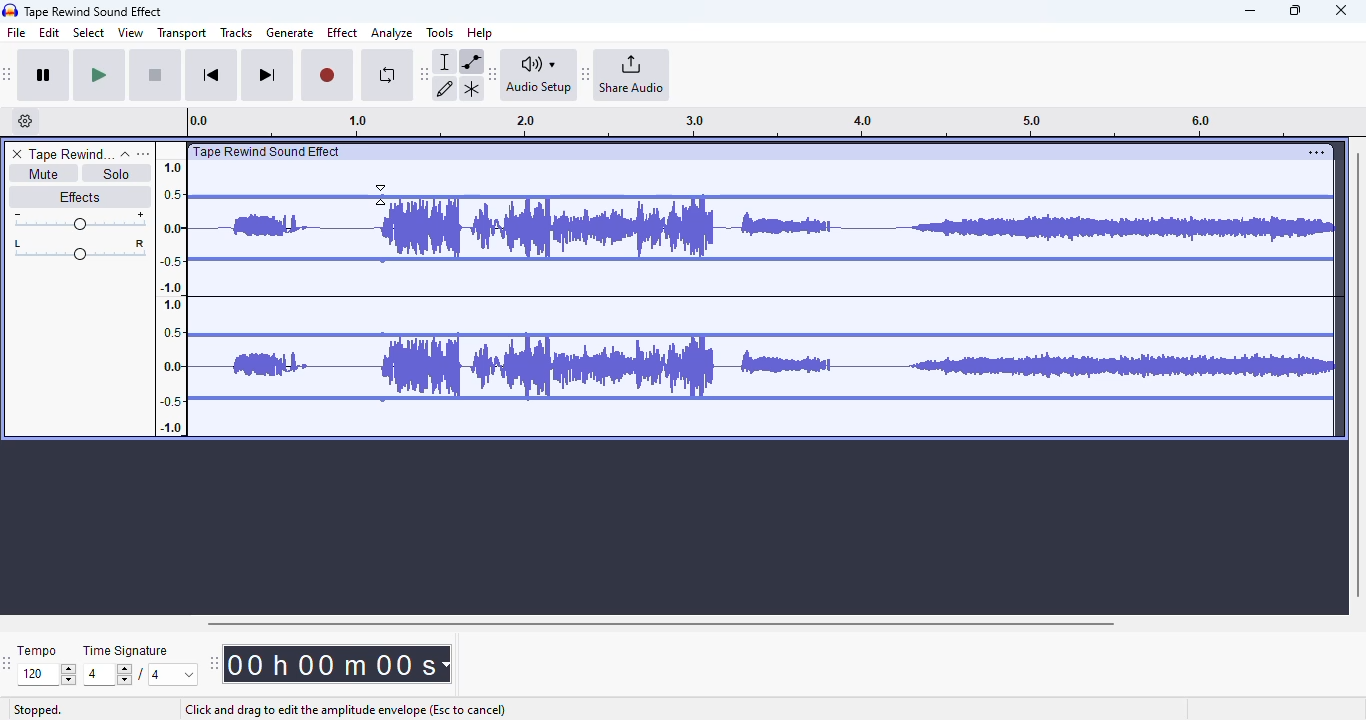  What do you see at coordinates (446, 88) in the screenshot?
I see `draw tool` at bounding box center [446, 88].